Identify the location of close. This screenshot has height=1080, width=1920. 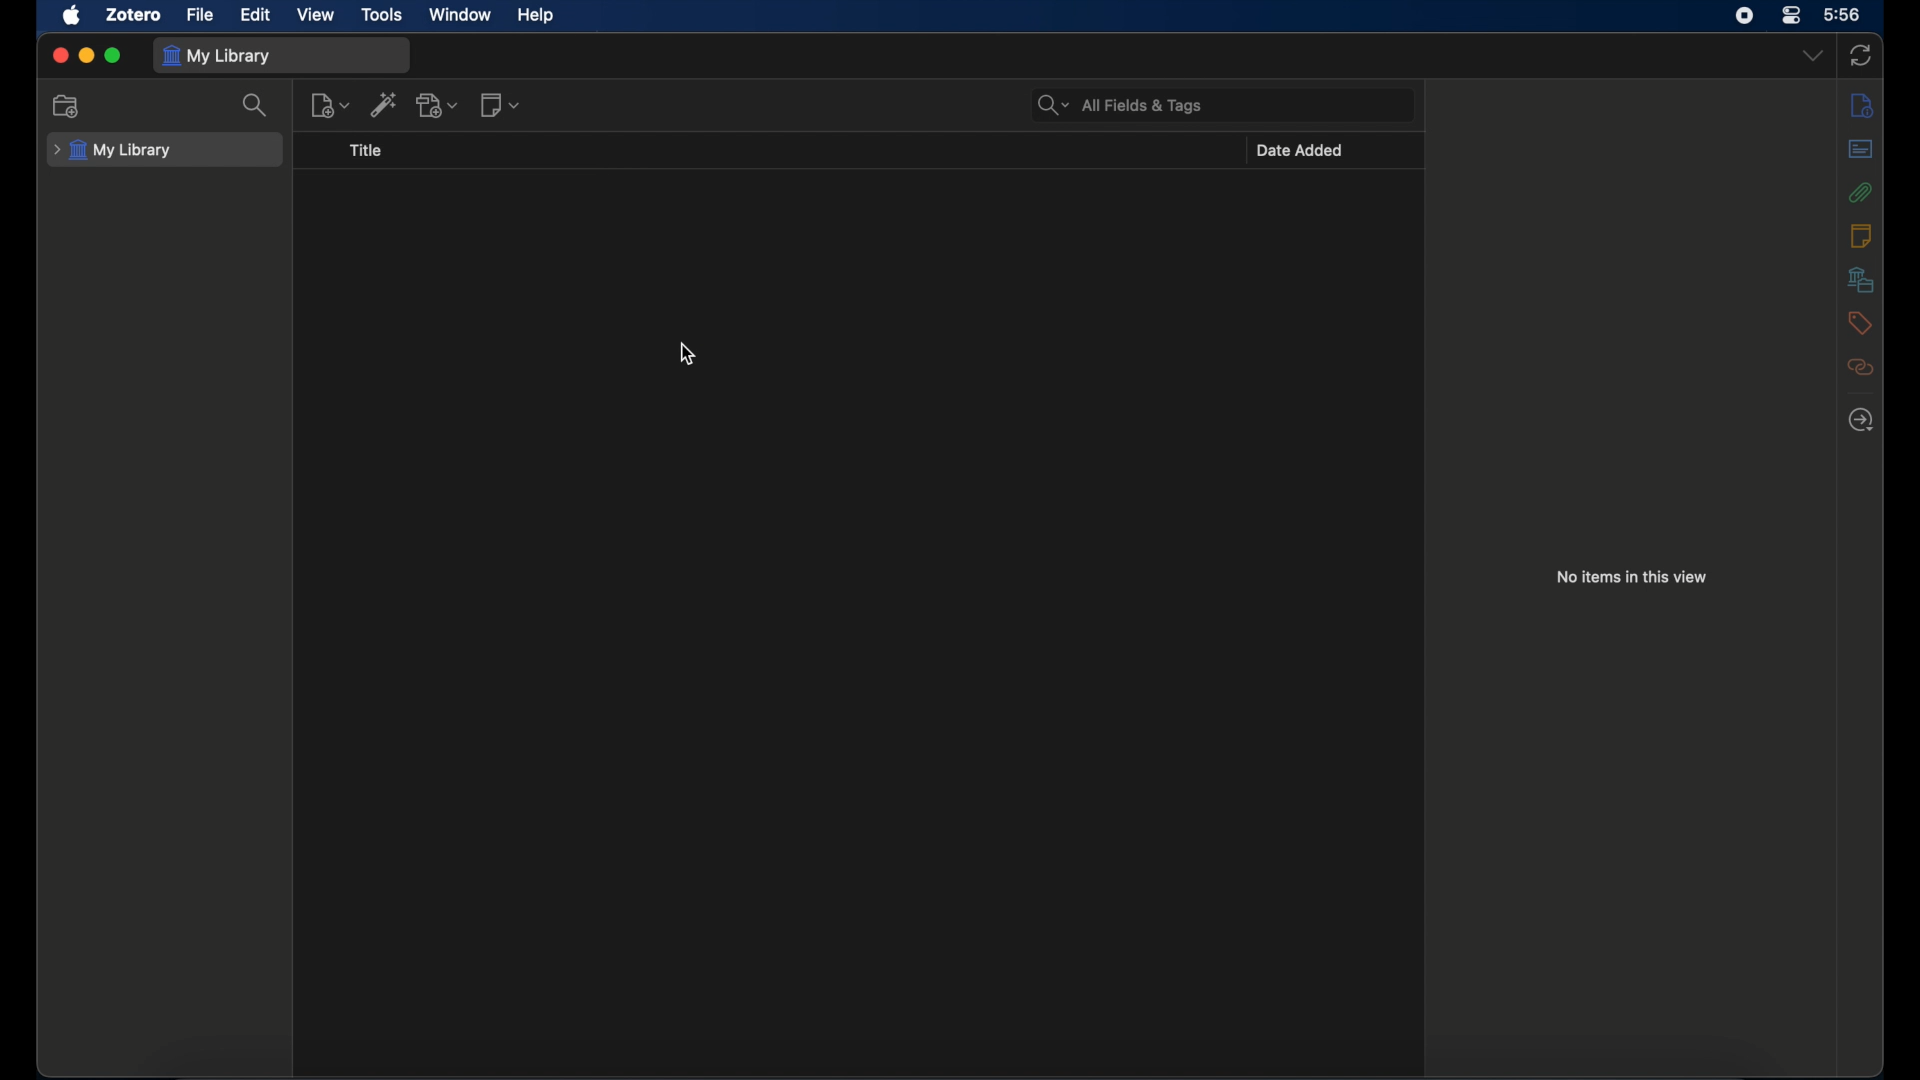
(60, 55).